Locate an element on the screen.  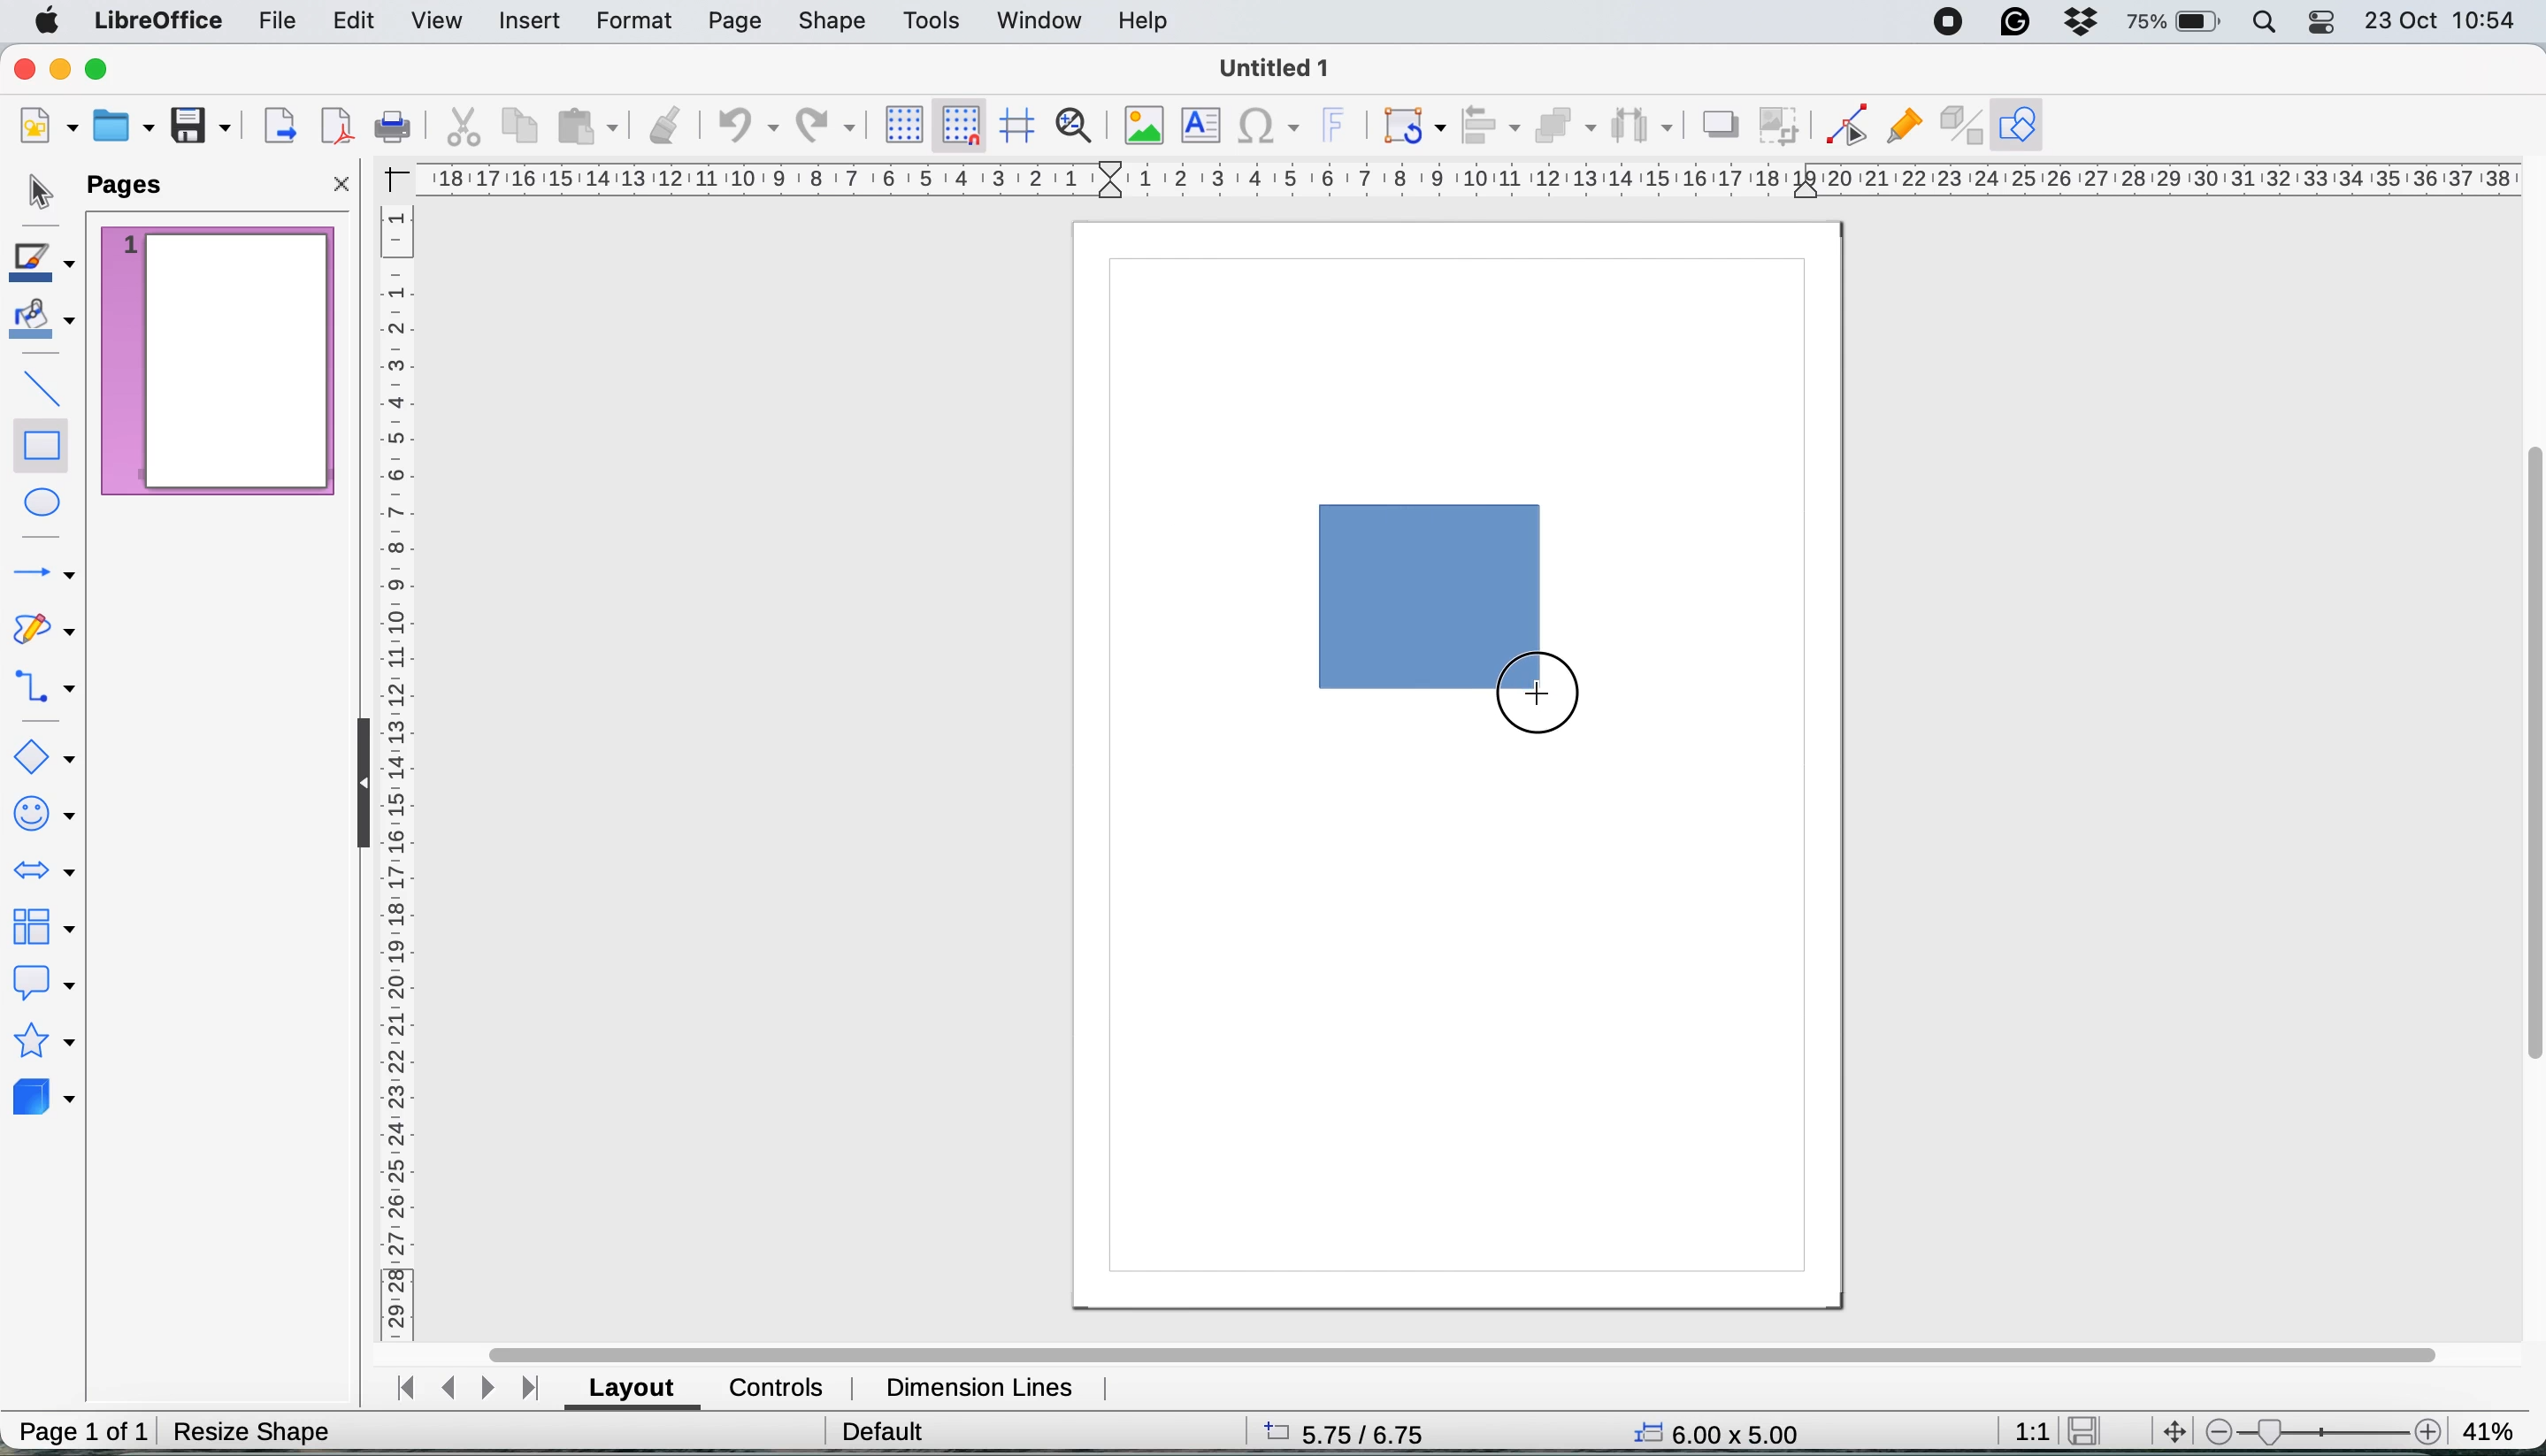
dimension lines is located at coordinates (982, 1385).